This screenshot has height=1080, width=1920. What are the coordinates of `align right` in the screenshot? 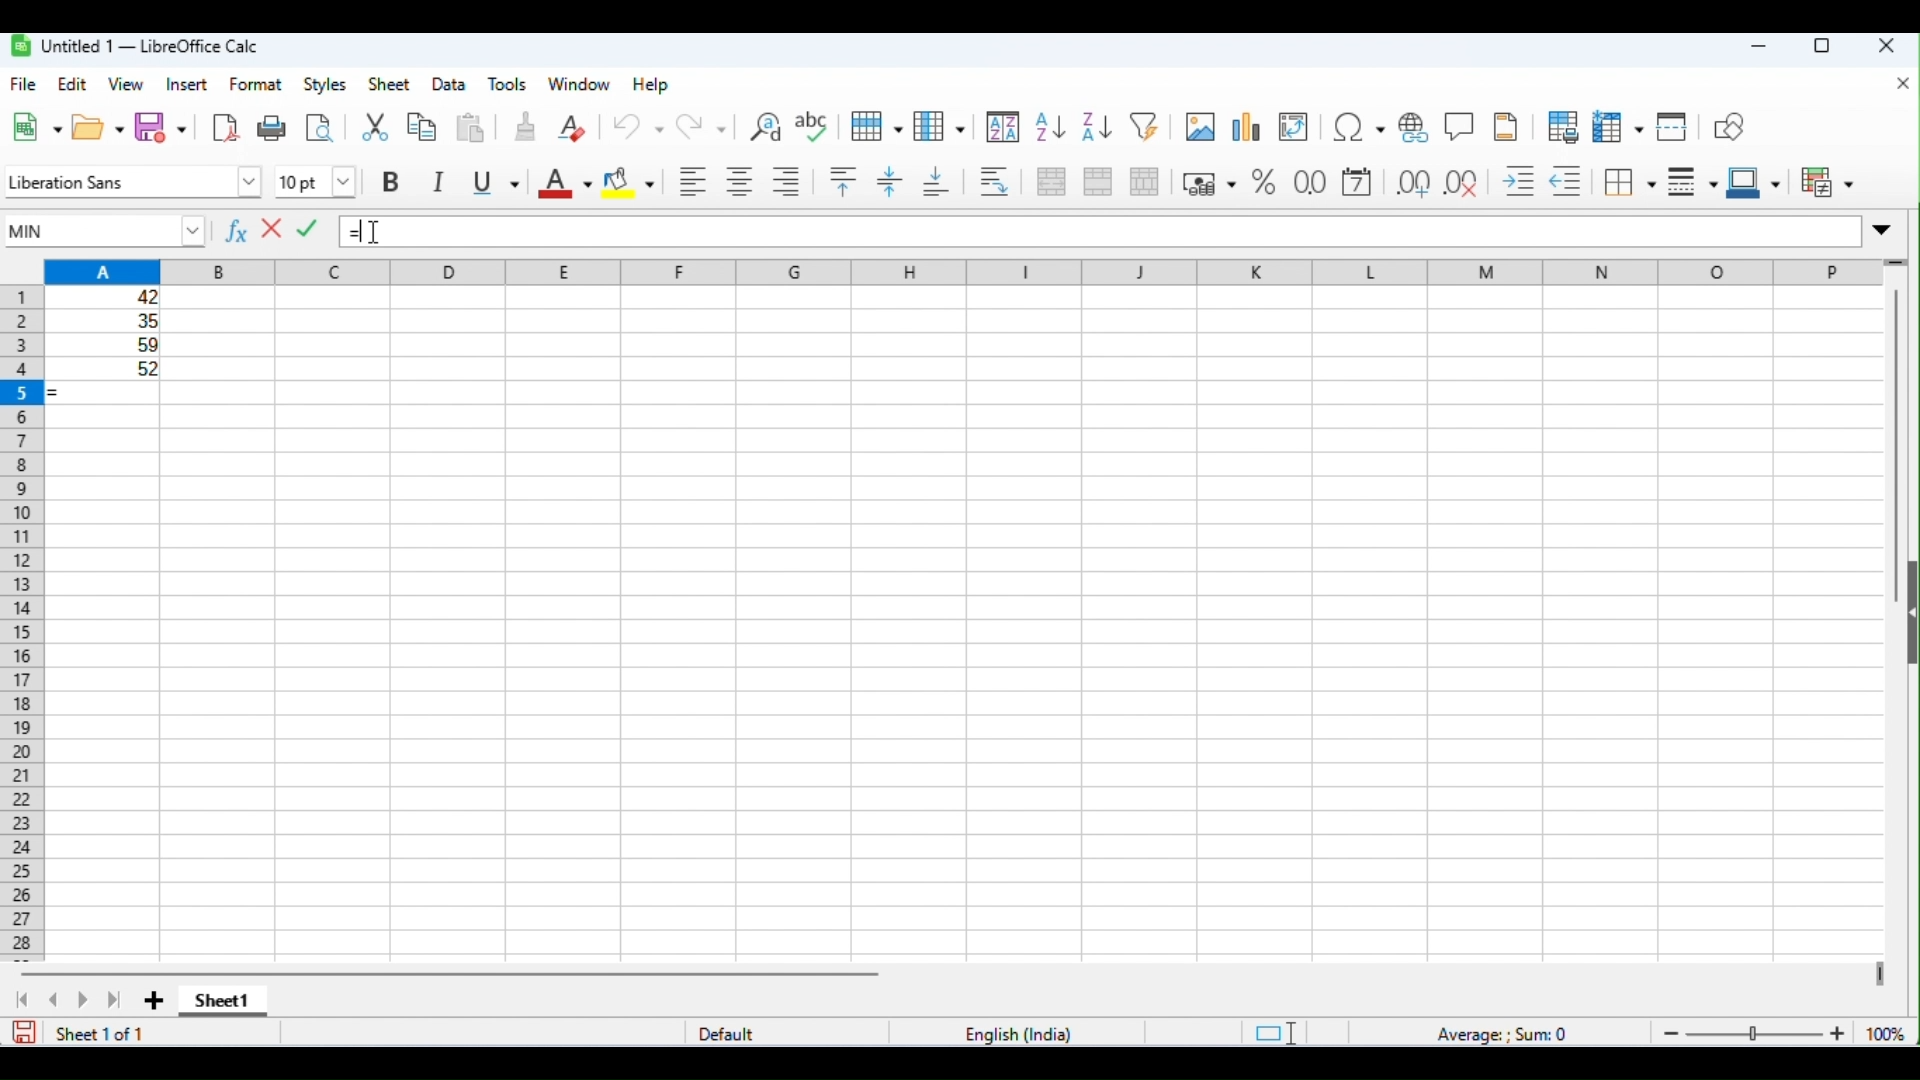 It's located at (786, 179).